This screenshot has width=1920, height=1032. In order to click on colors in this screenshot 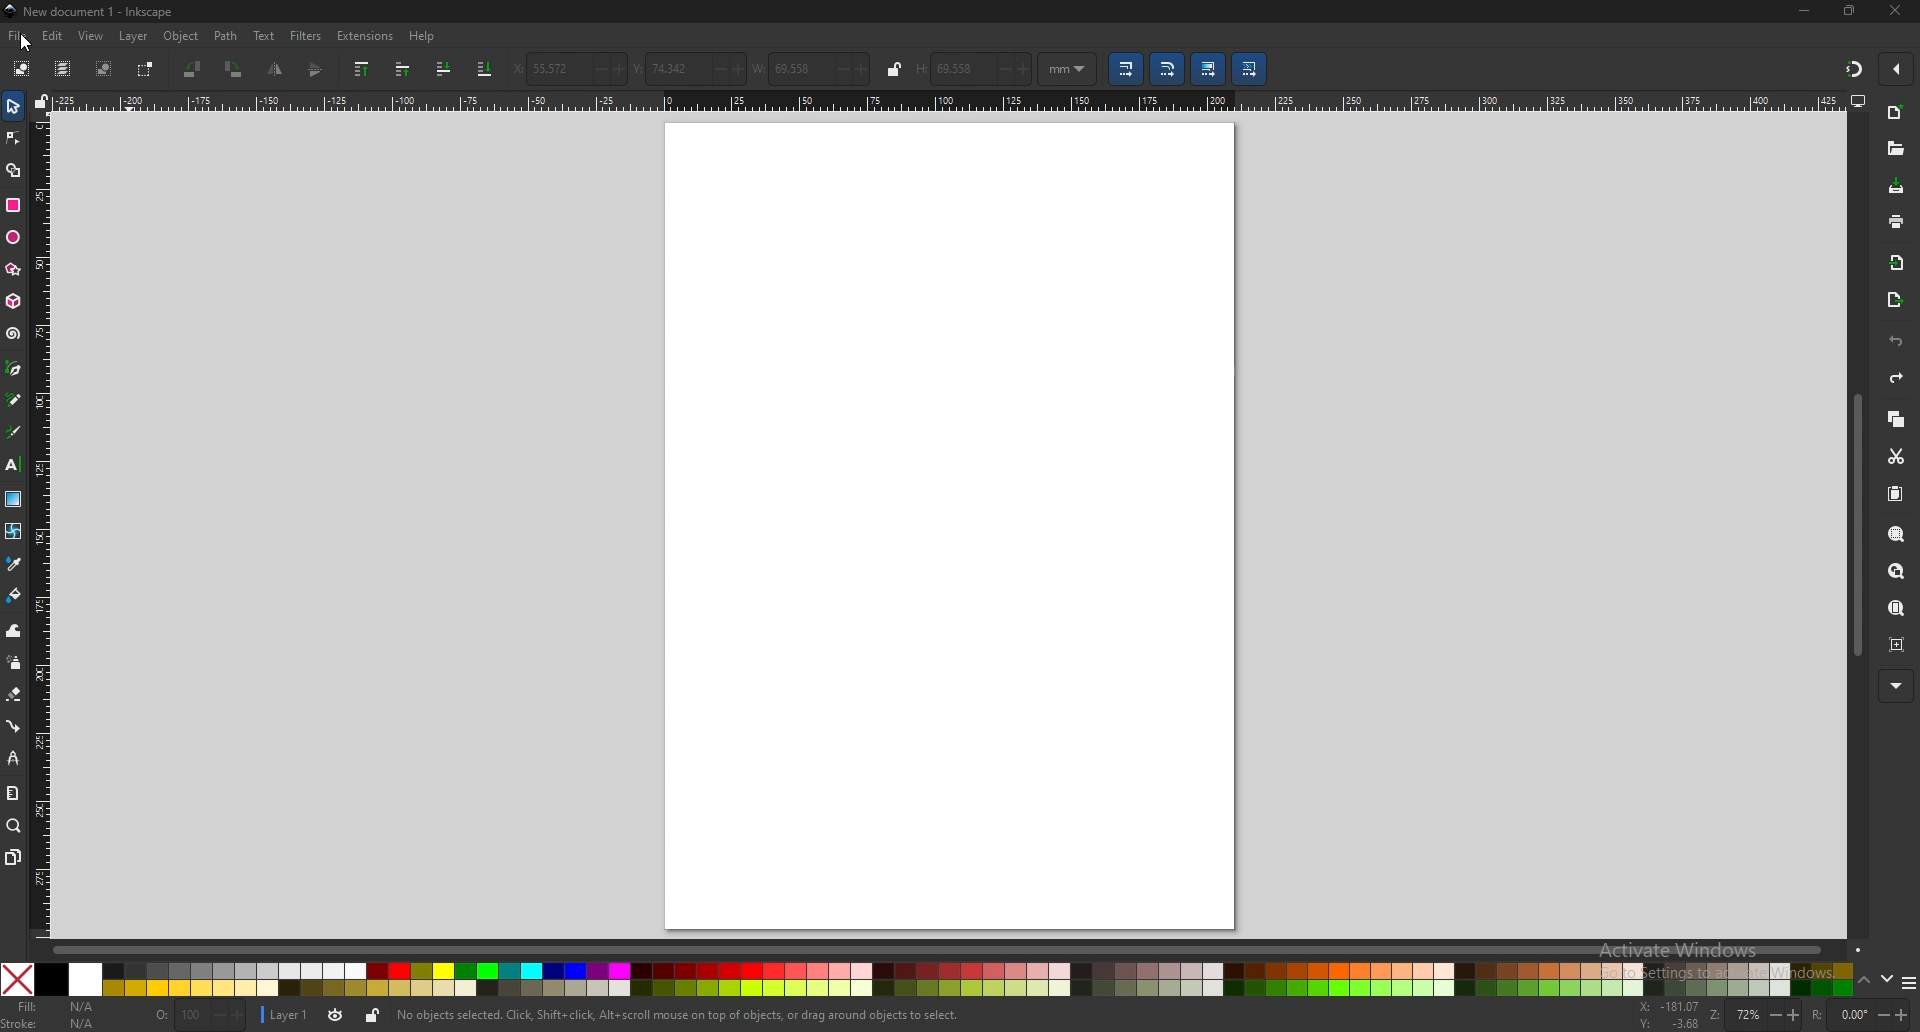, I will do `click(946, 980)`.